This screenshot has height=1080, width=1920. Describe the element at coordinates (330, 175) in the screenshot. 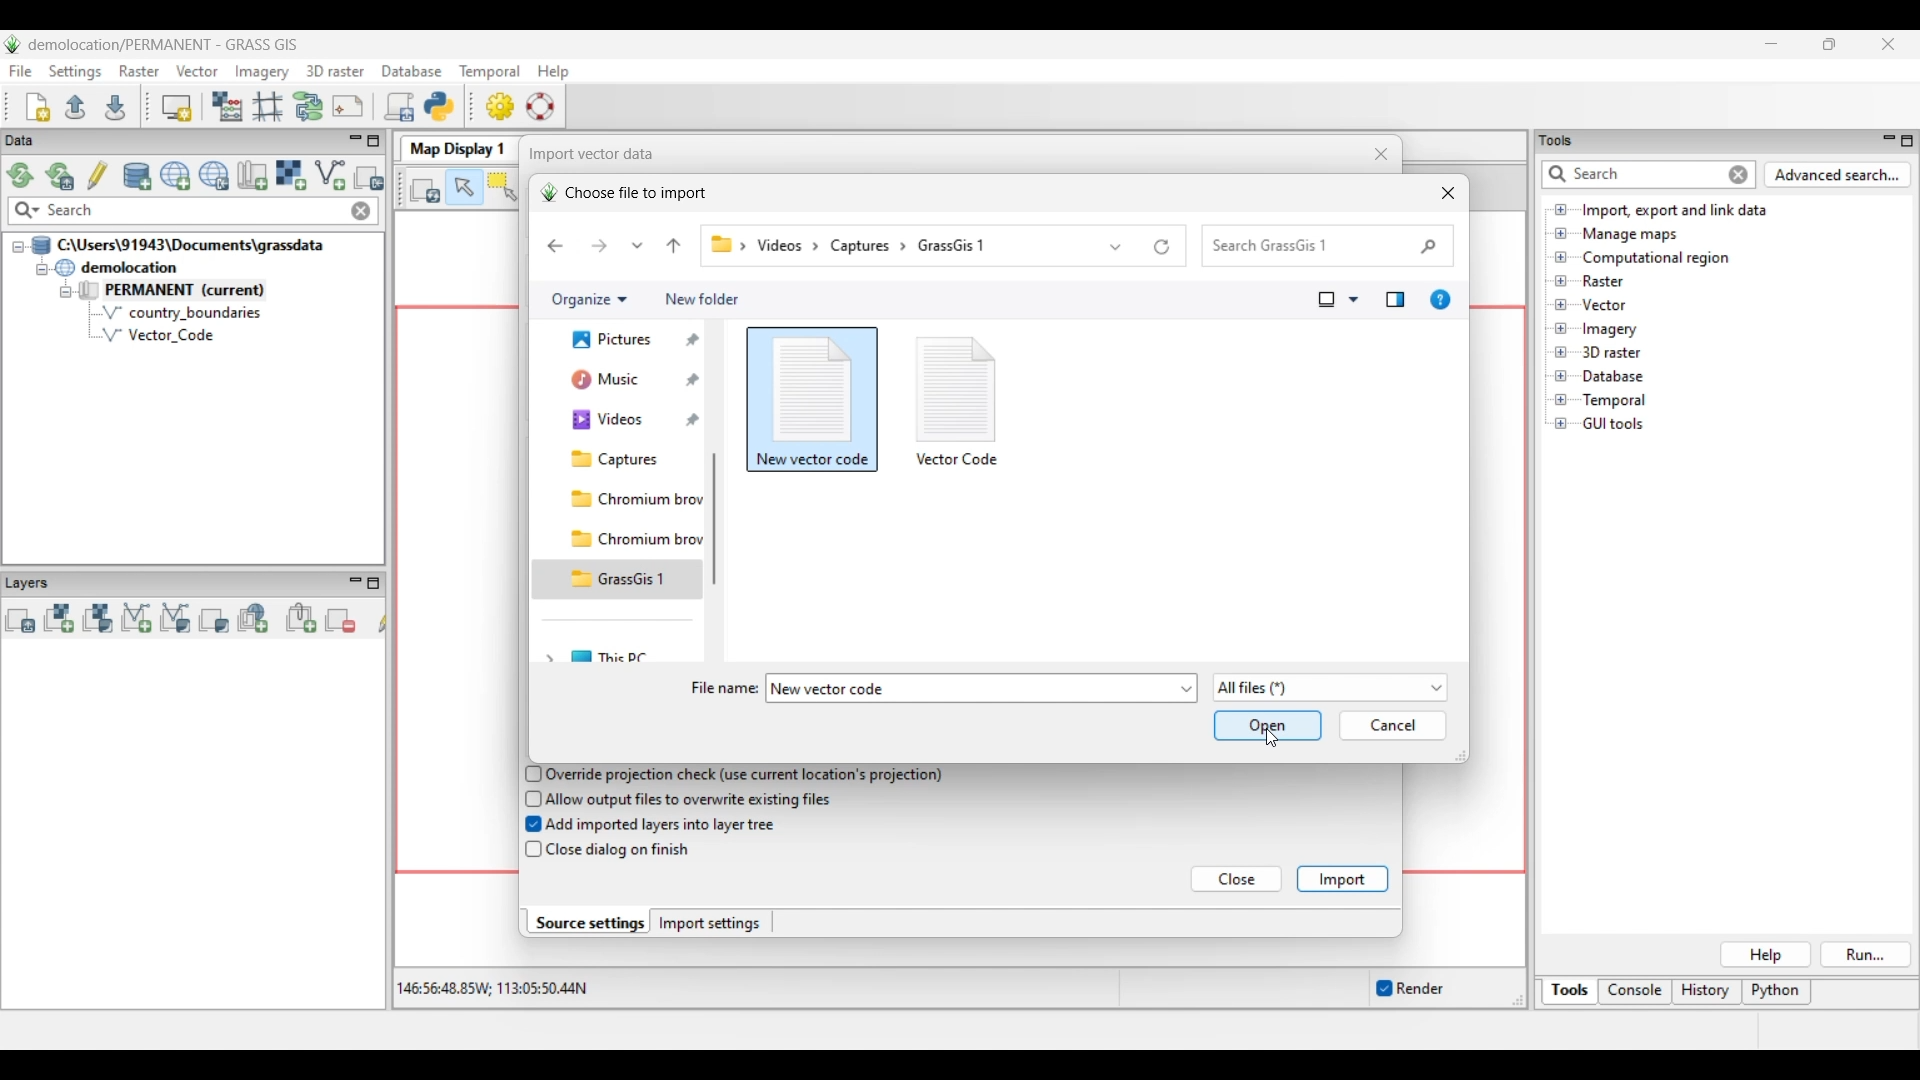

I see `Import vector data, current selection` at that location.